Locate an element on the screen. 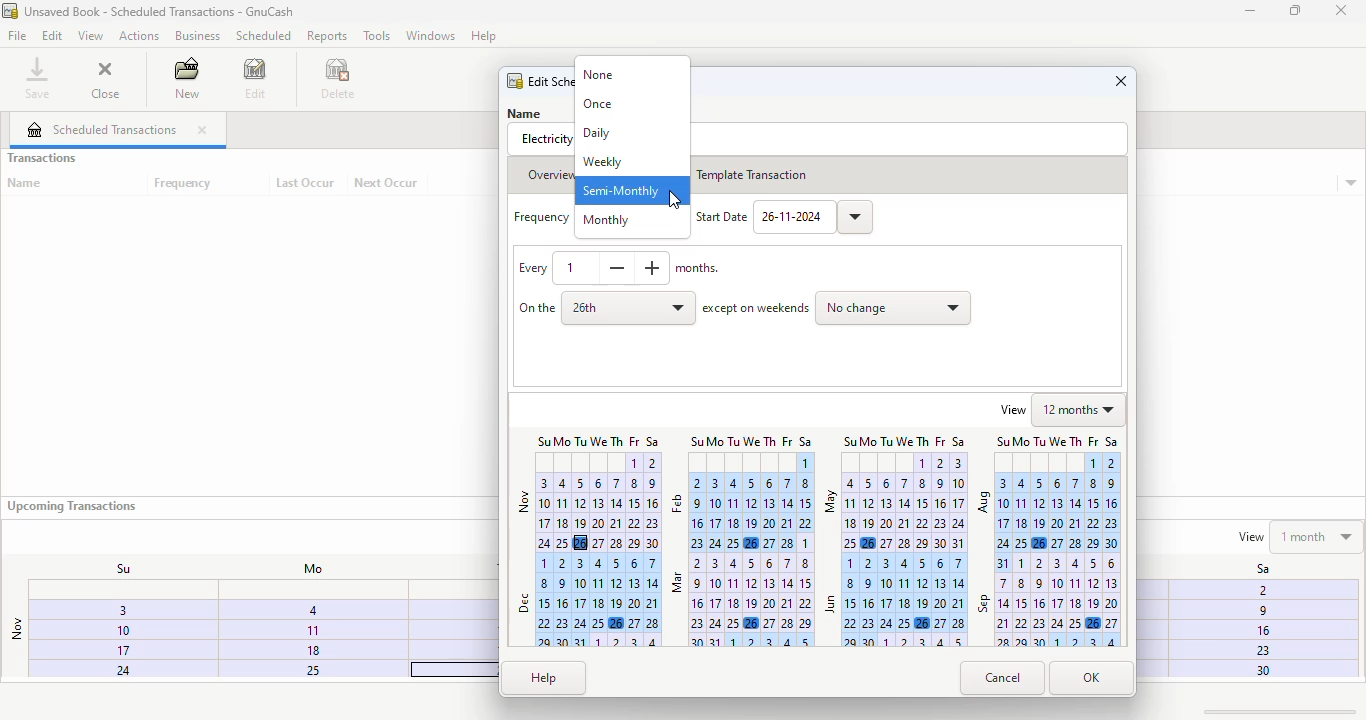 This screenshot has height=720, width=1366. title is located at coordinates (160, 11).